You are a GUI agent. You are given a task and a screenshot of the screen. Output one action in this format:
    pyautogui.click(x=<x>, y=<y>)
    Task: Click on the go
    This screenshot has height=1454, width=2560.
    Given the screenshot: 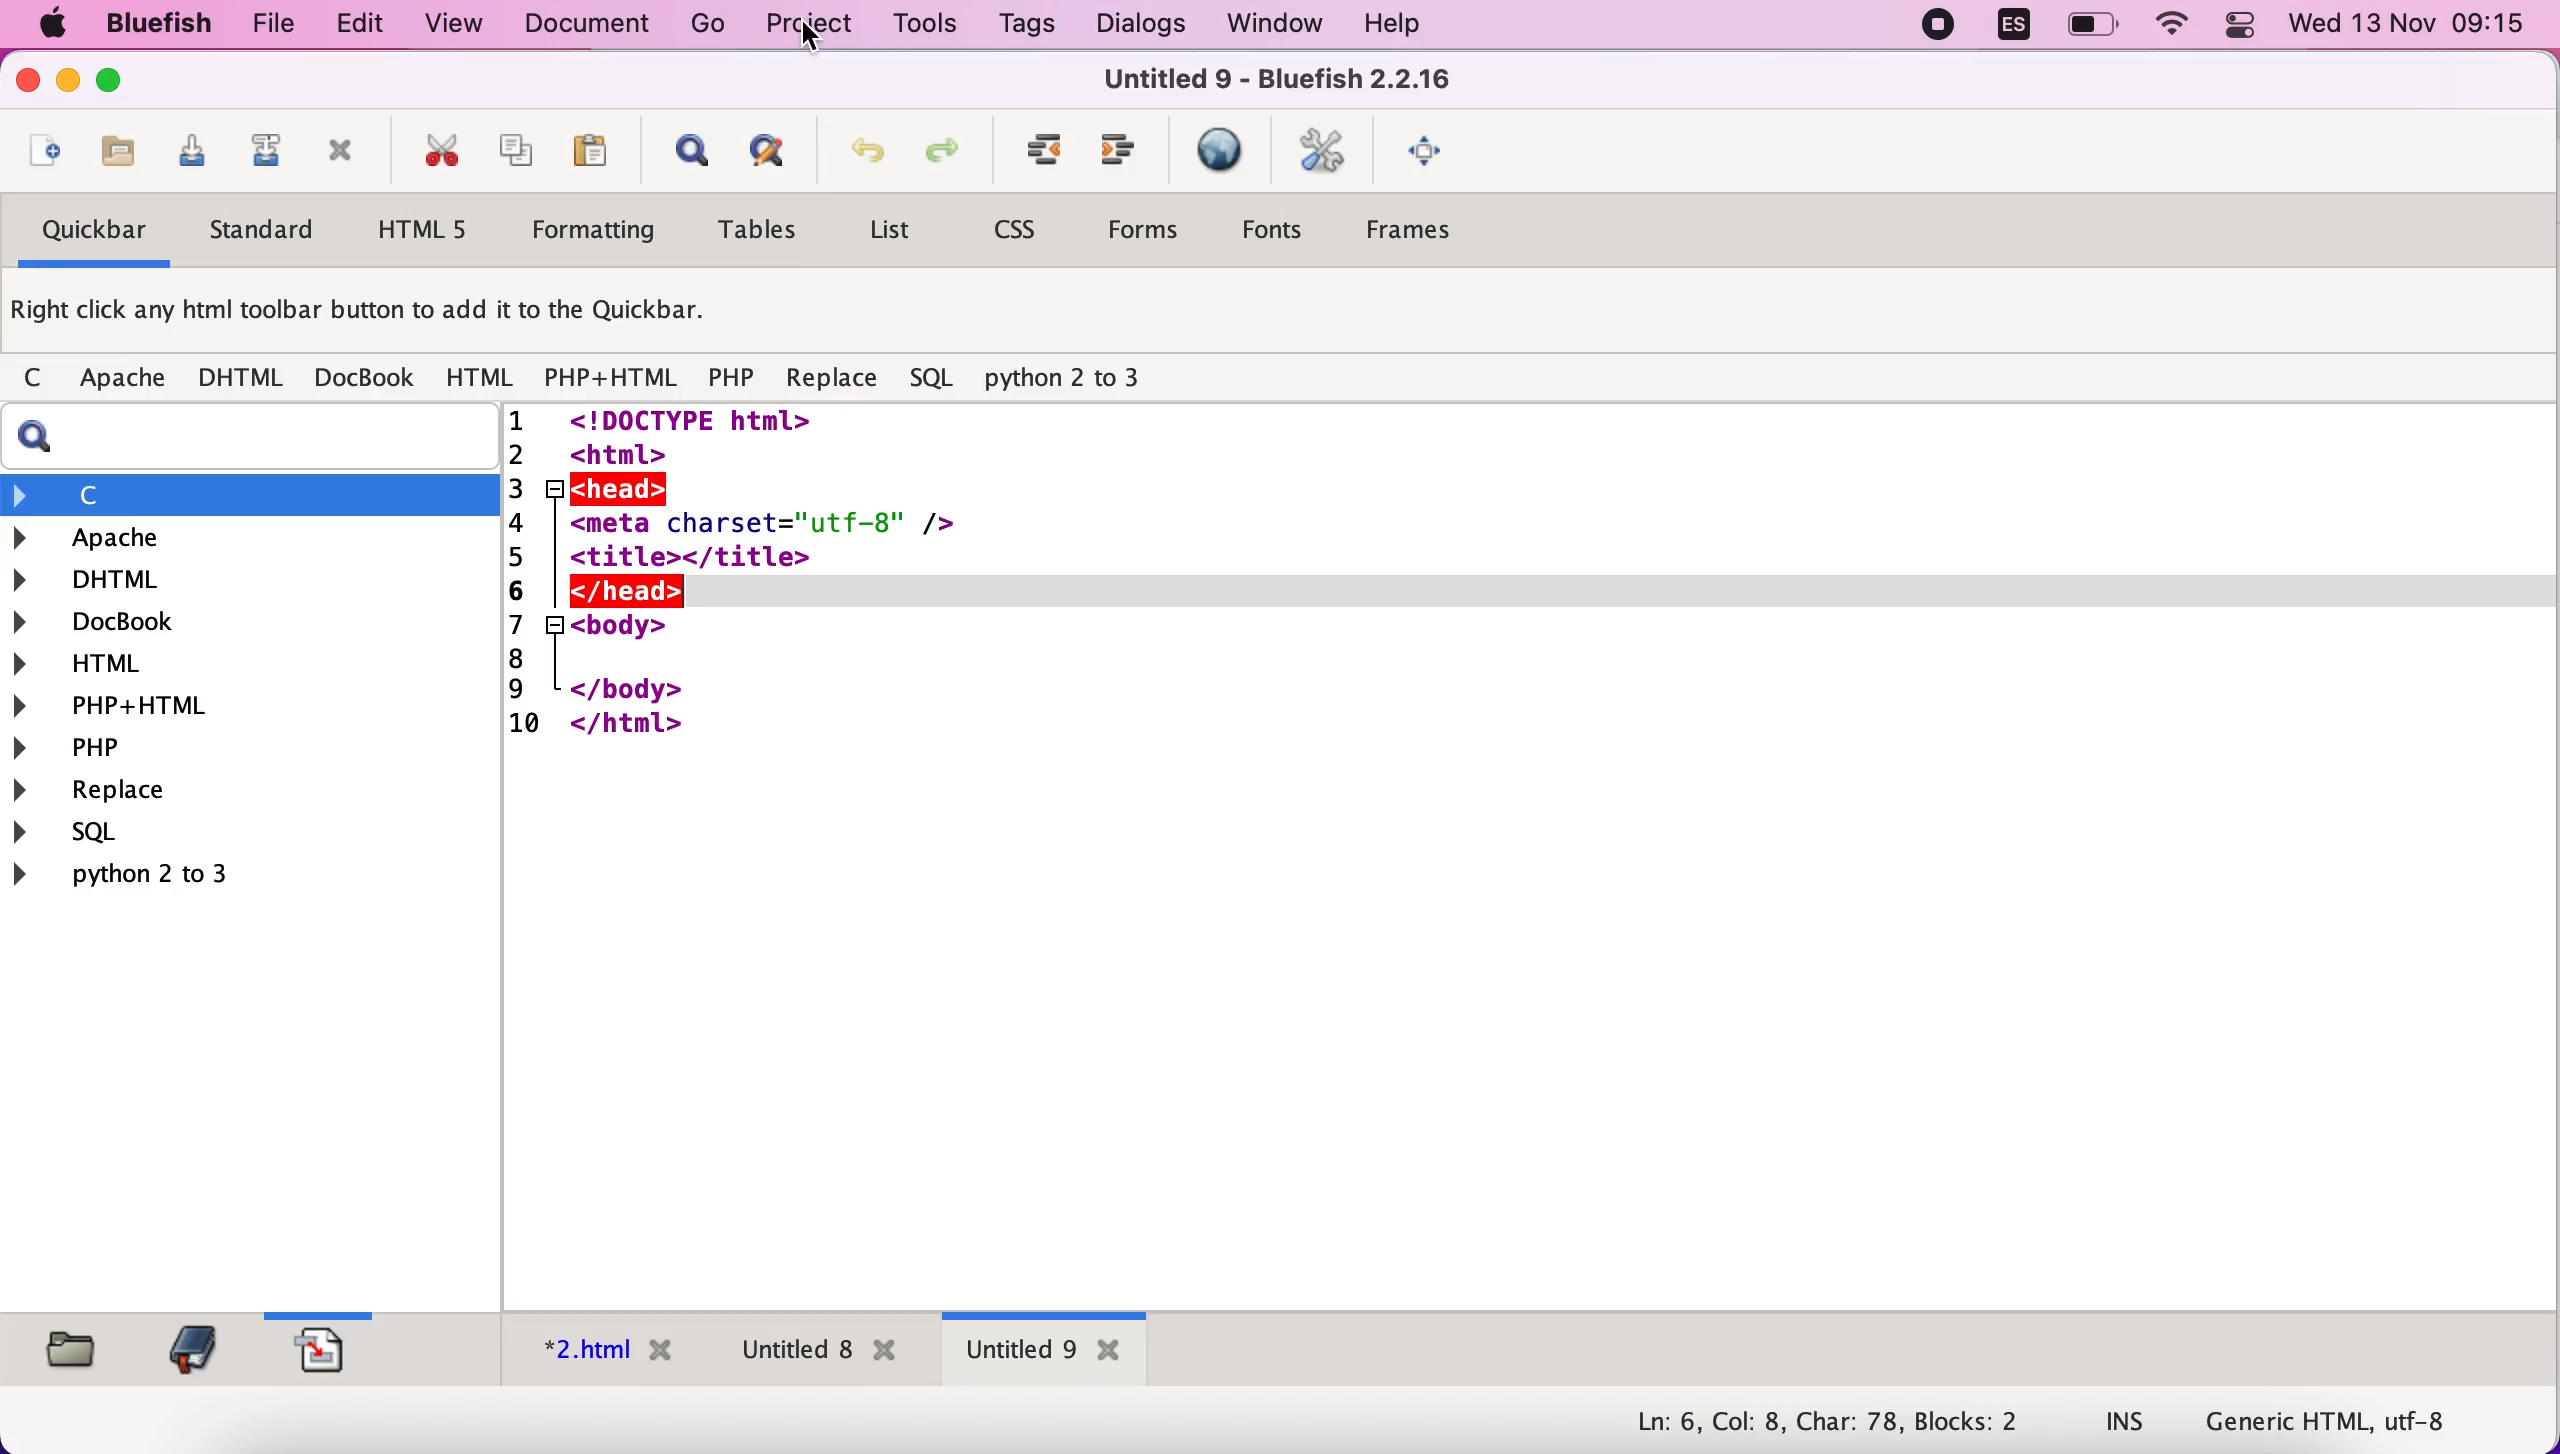 What is the action you would take?
    pyautogui.click(x=709, y=24)
    